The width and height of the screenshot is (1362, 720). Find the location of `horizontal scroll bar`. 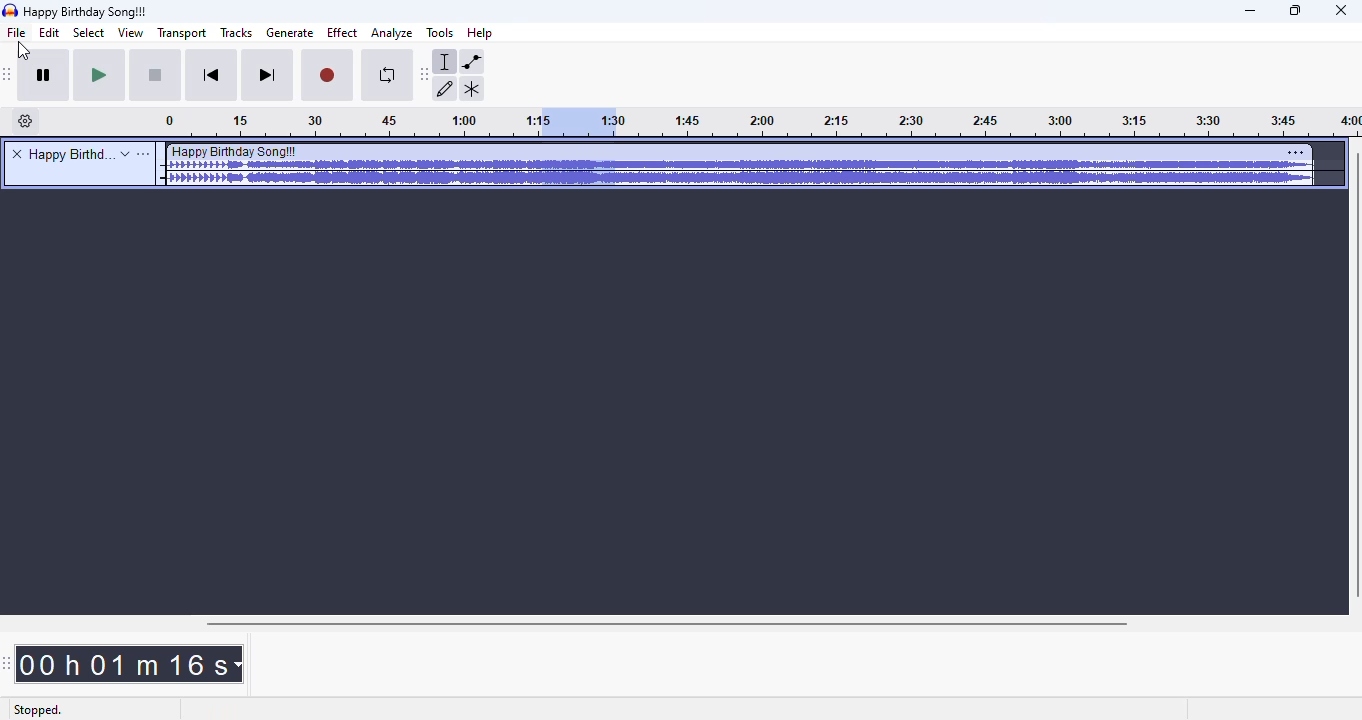

horizontal scroll bar is located at coordinates (669, 624).